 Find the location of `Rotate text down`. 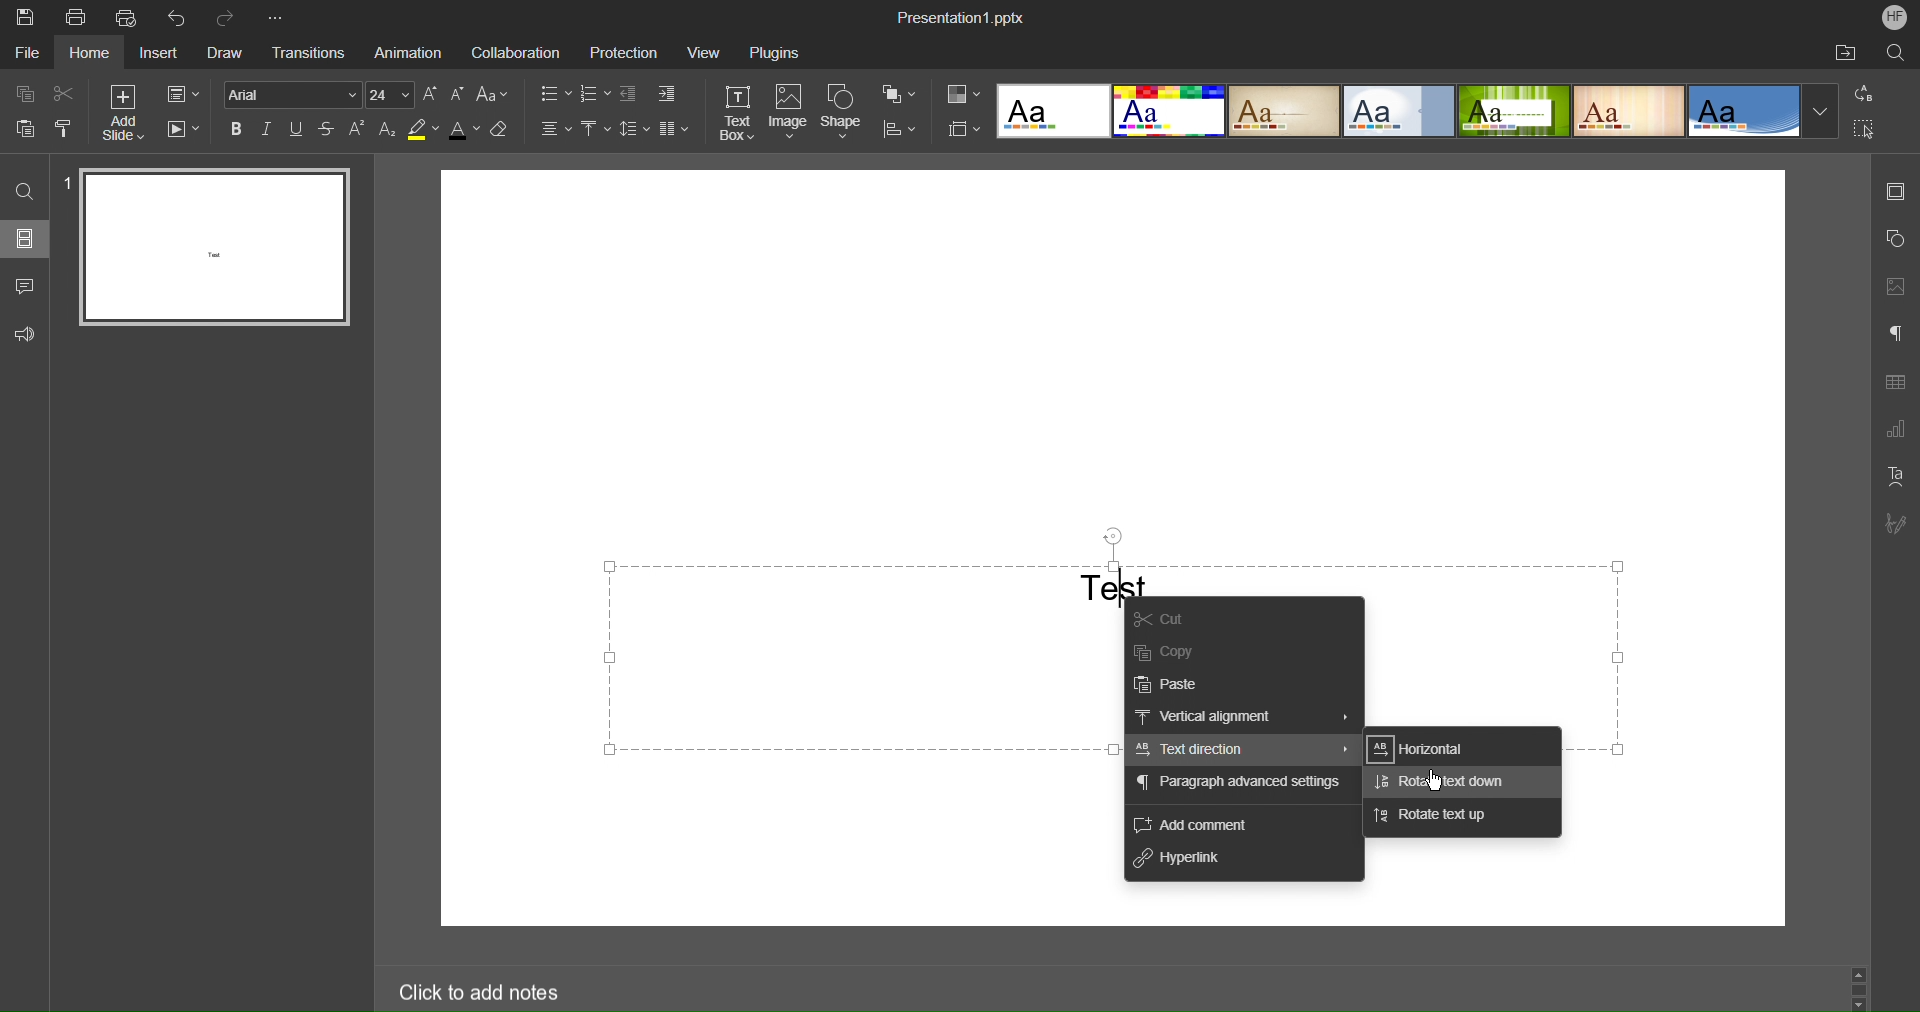

Rotate text down is located at coordinates (1460, 782).